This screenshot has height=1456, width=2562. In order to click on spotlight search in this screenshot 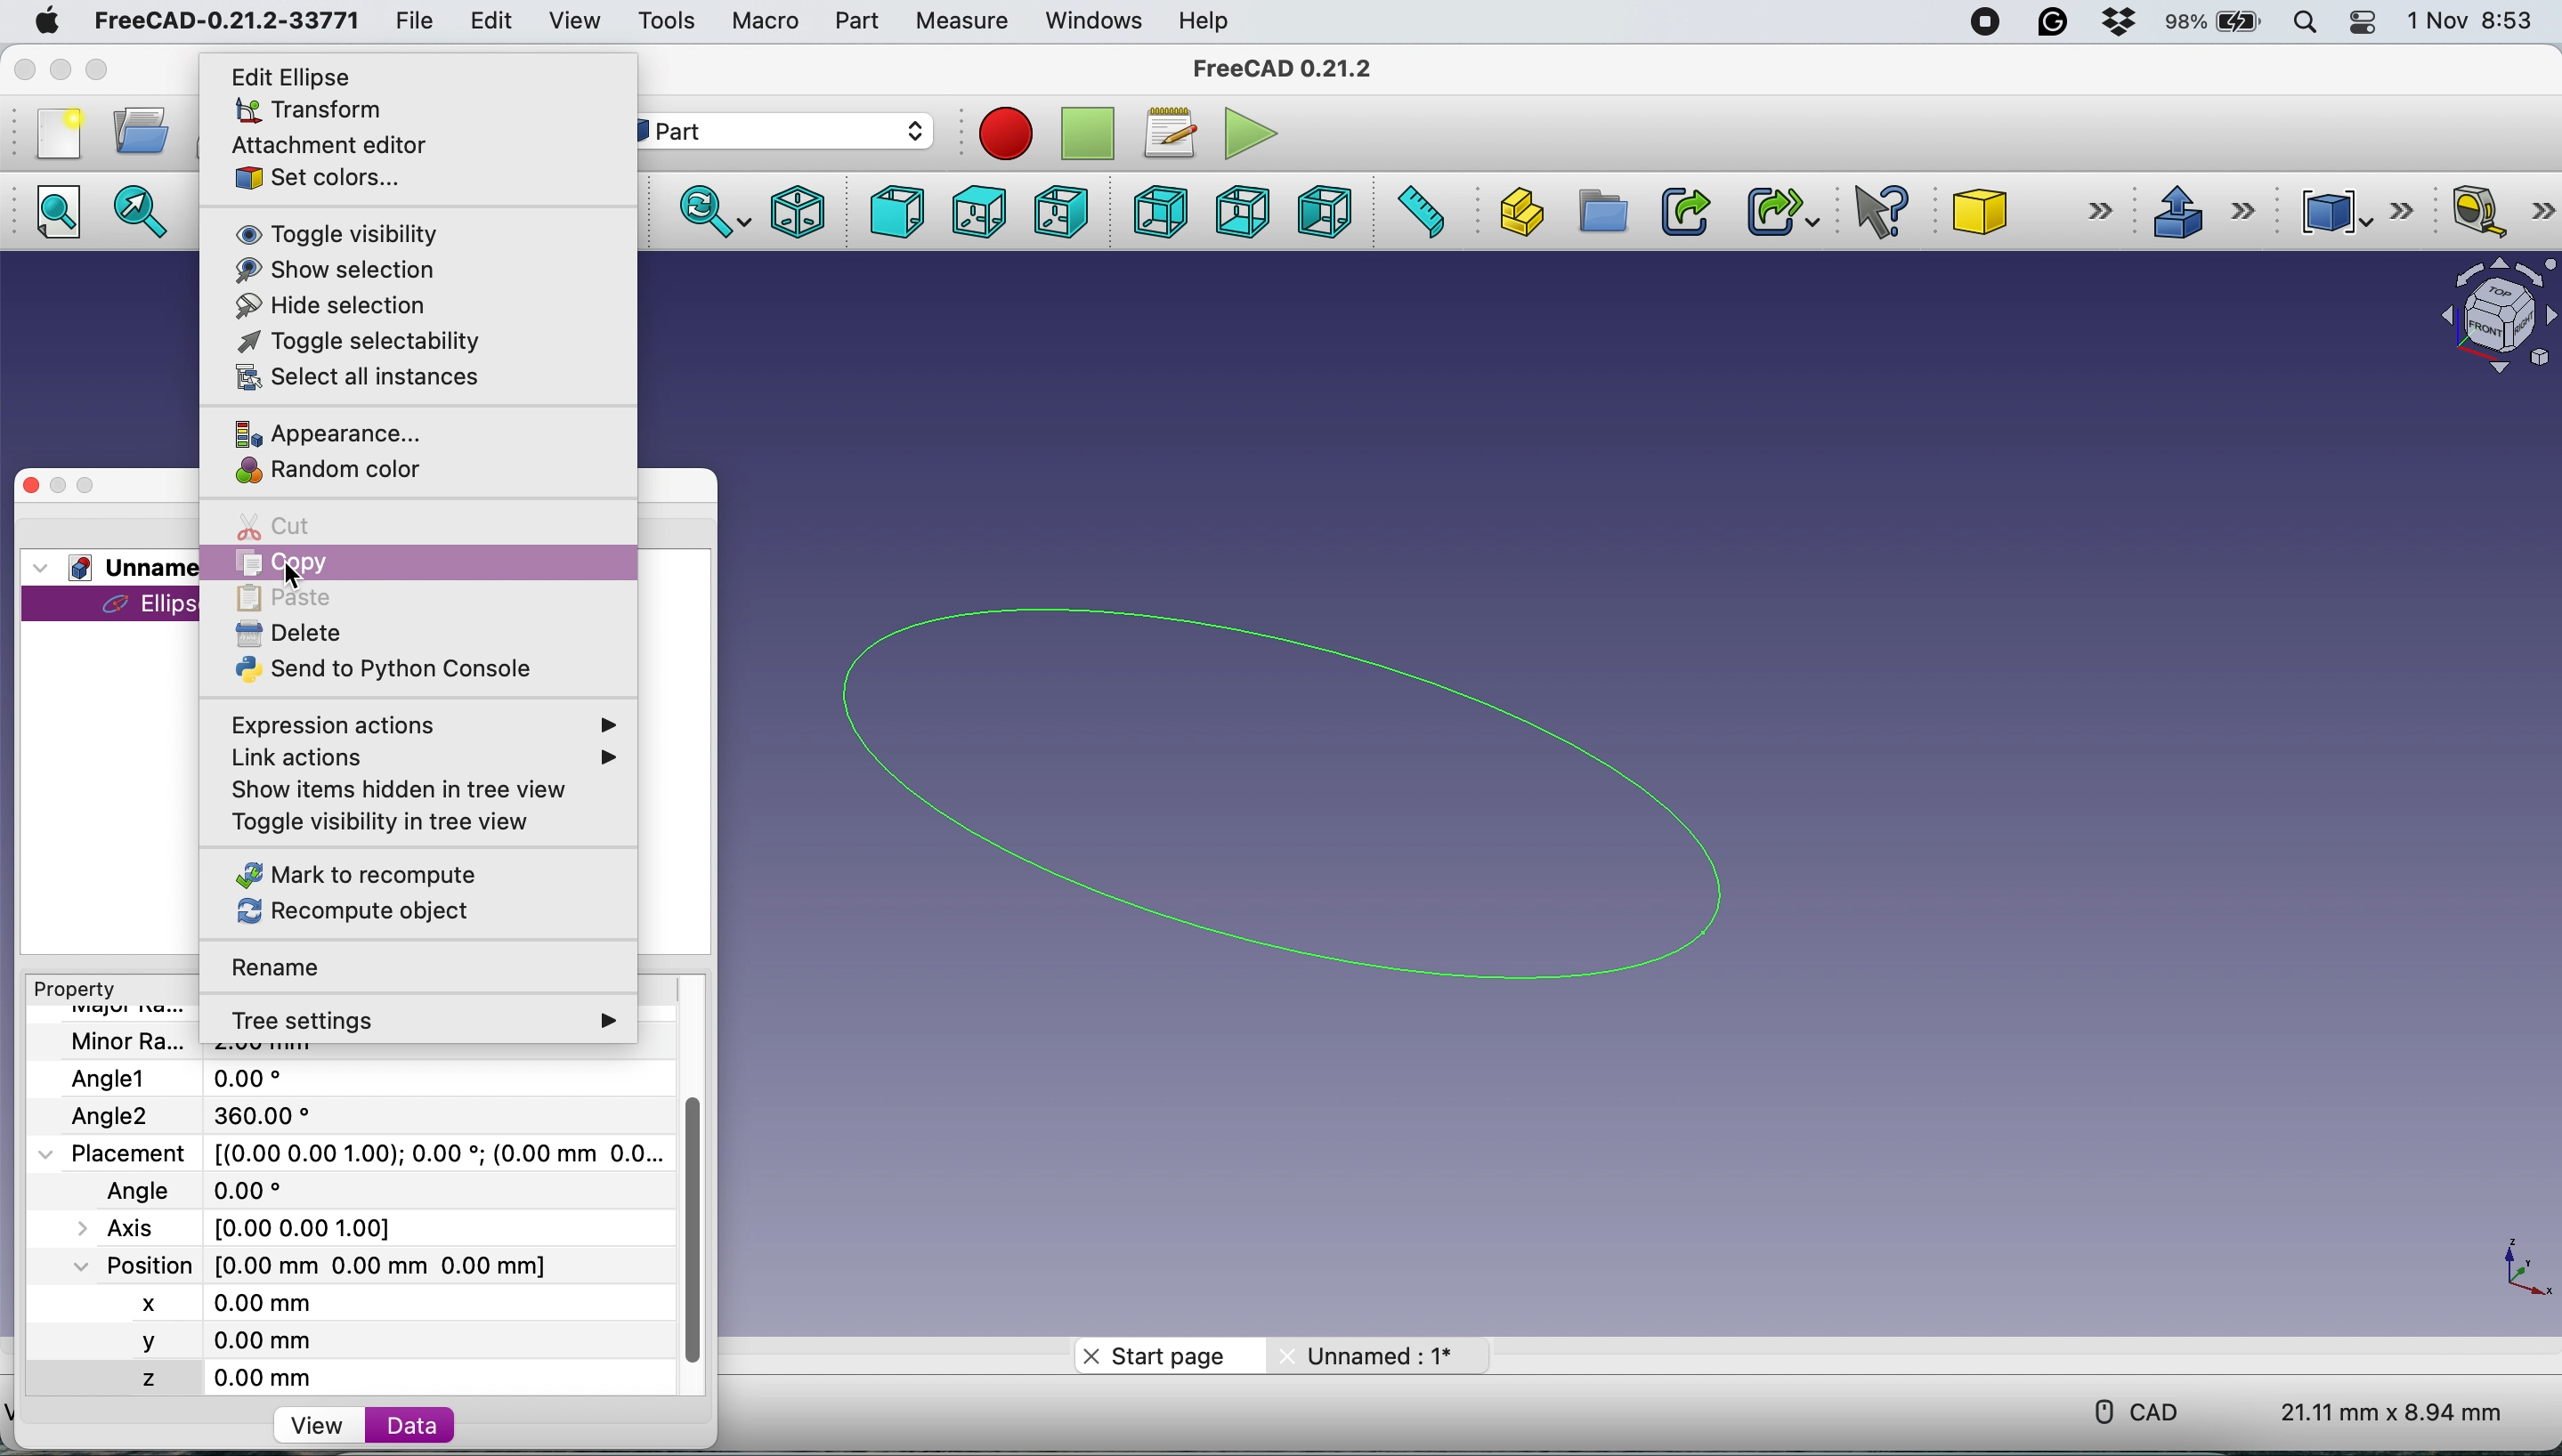, I will do `click(2306, 25)`.